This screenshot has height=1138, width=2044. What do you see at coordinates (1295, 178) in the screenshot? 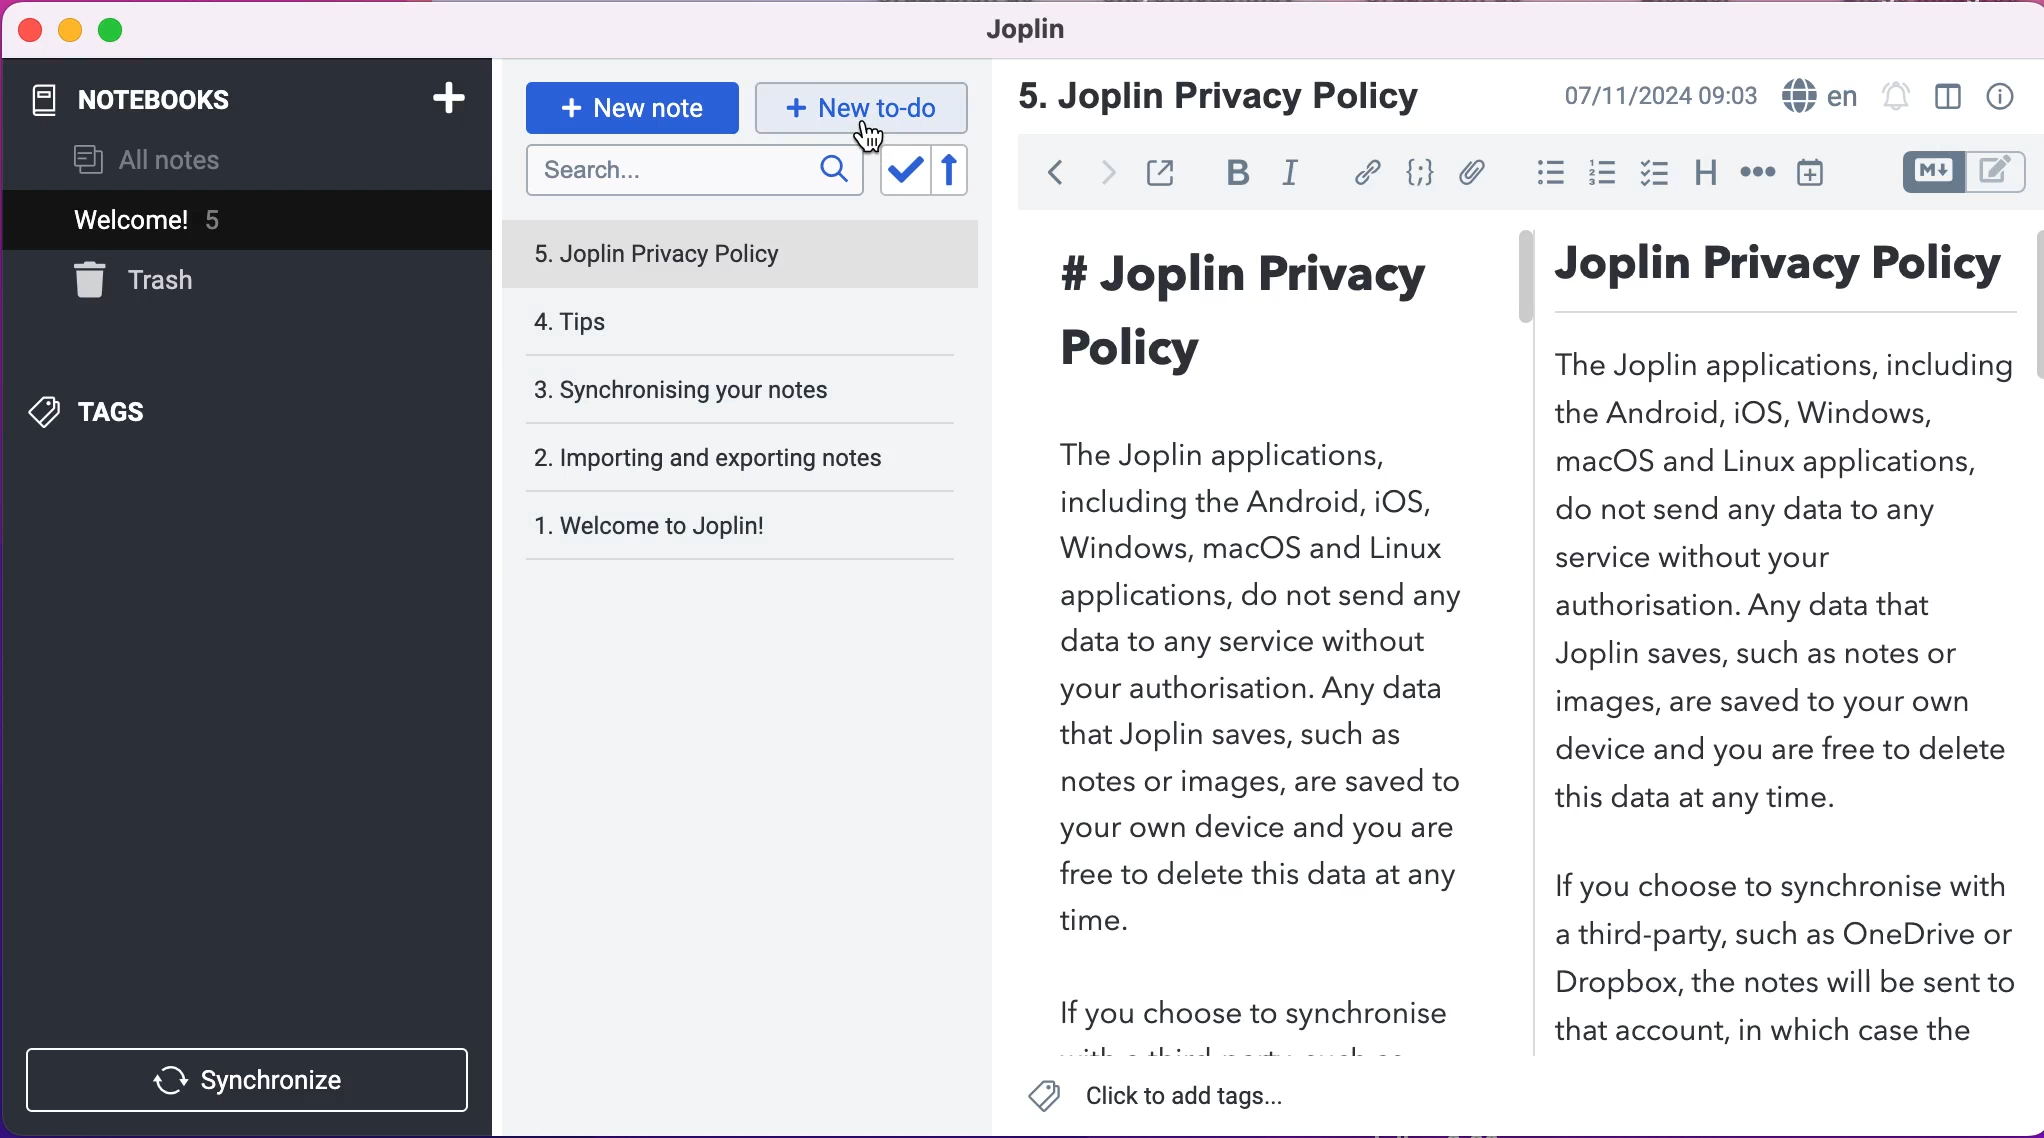
I see `italic` at bounding box center [1295, 178].